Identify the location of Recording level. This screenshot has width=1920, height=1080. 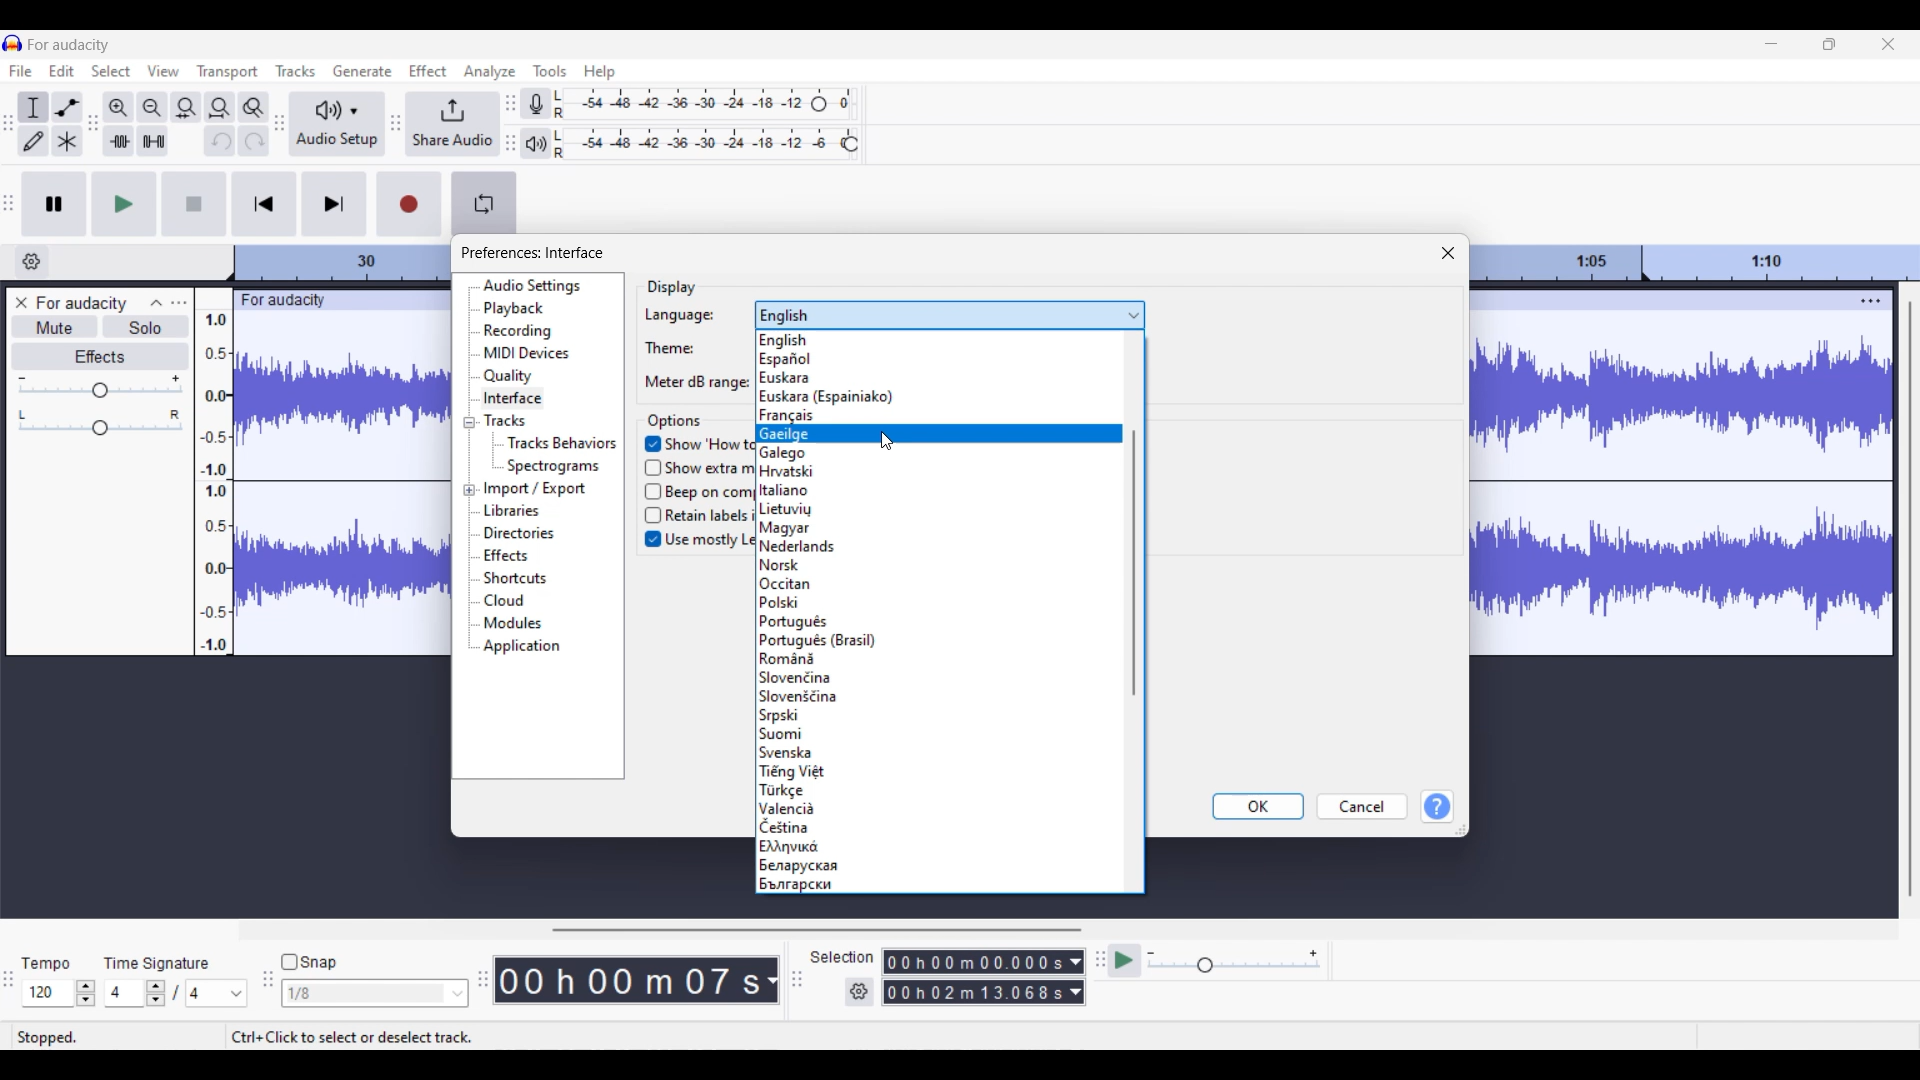
(680, 104).